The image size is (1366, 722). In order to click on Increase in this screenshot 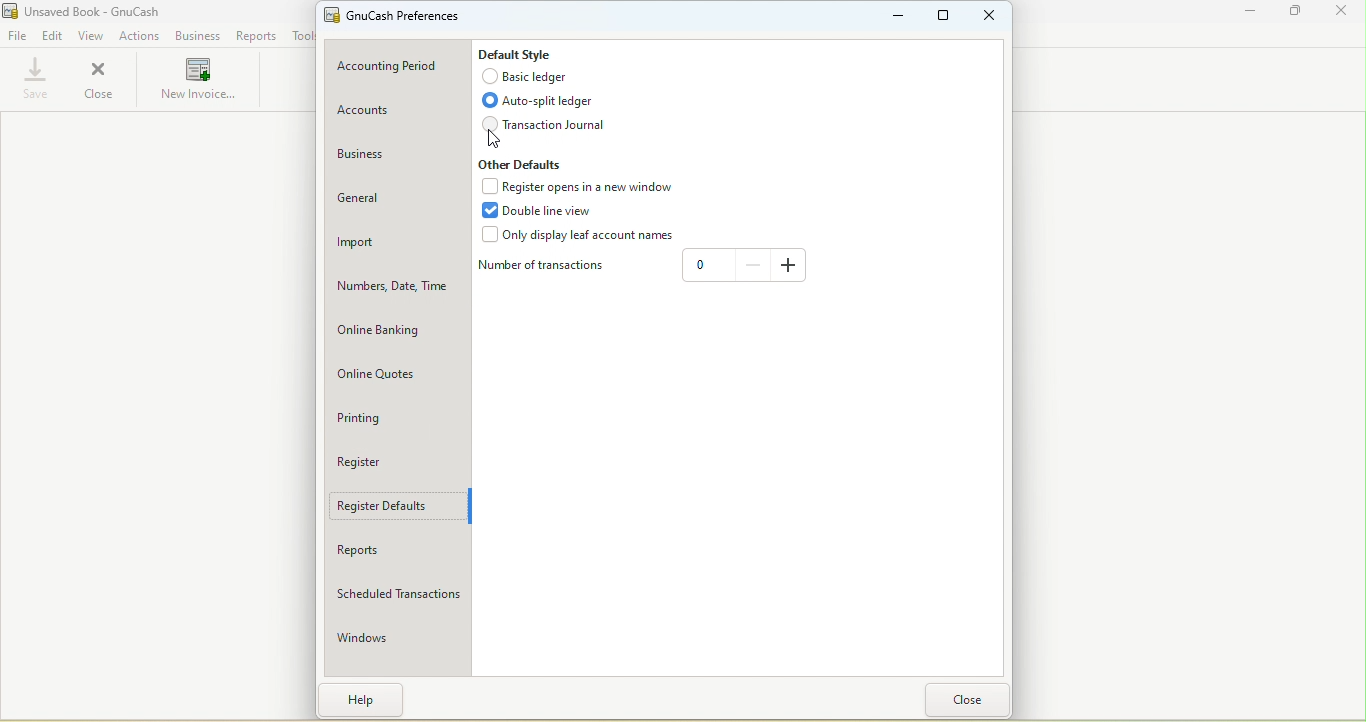, I will do `click(787, 267)`.